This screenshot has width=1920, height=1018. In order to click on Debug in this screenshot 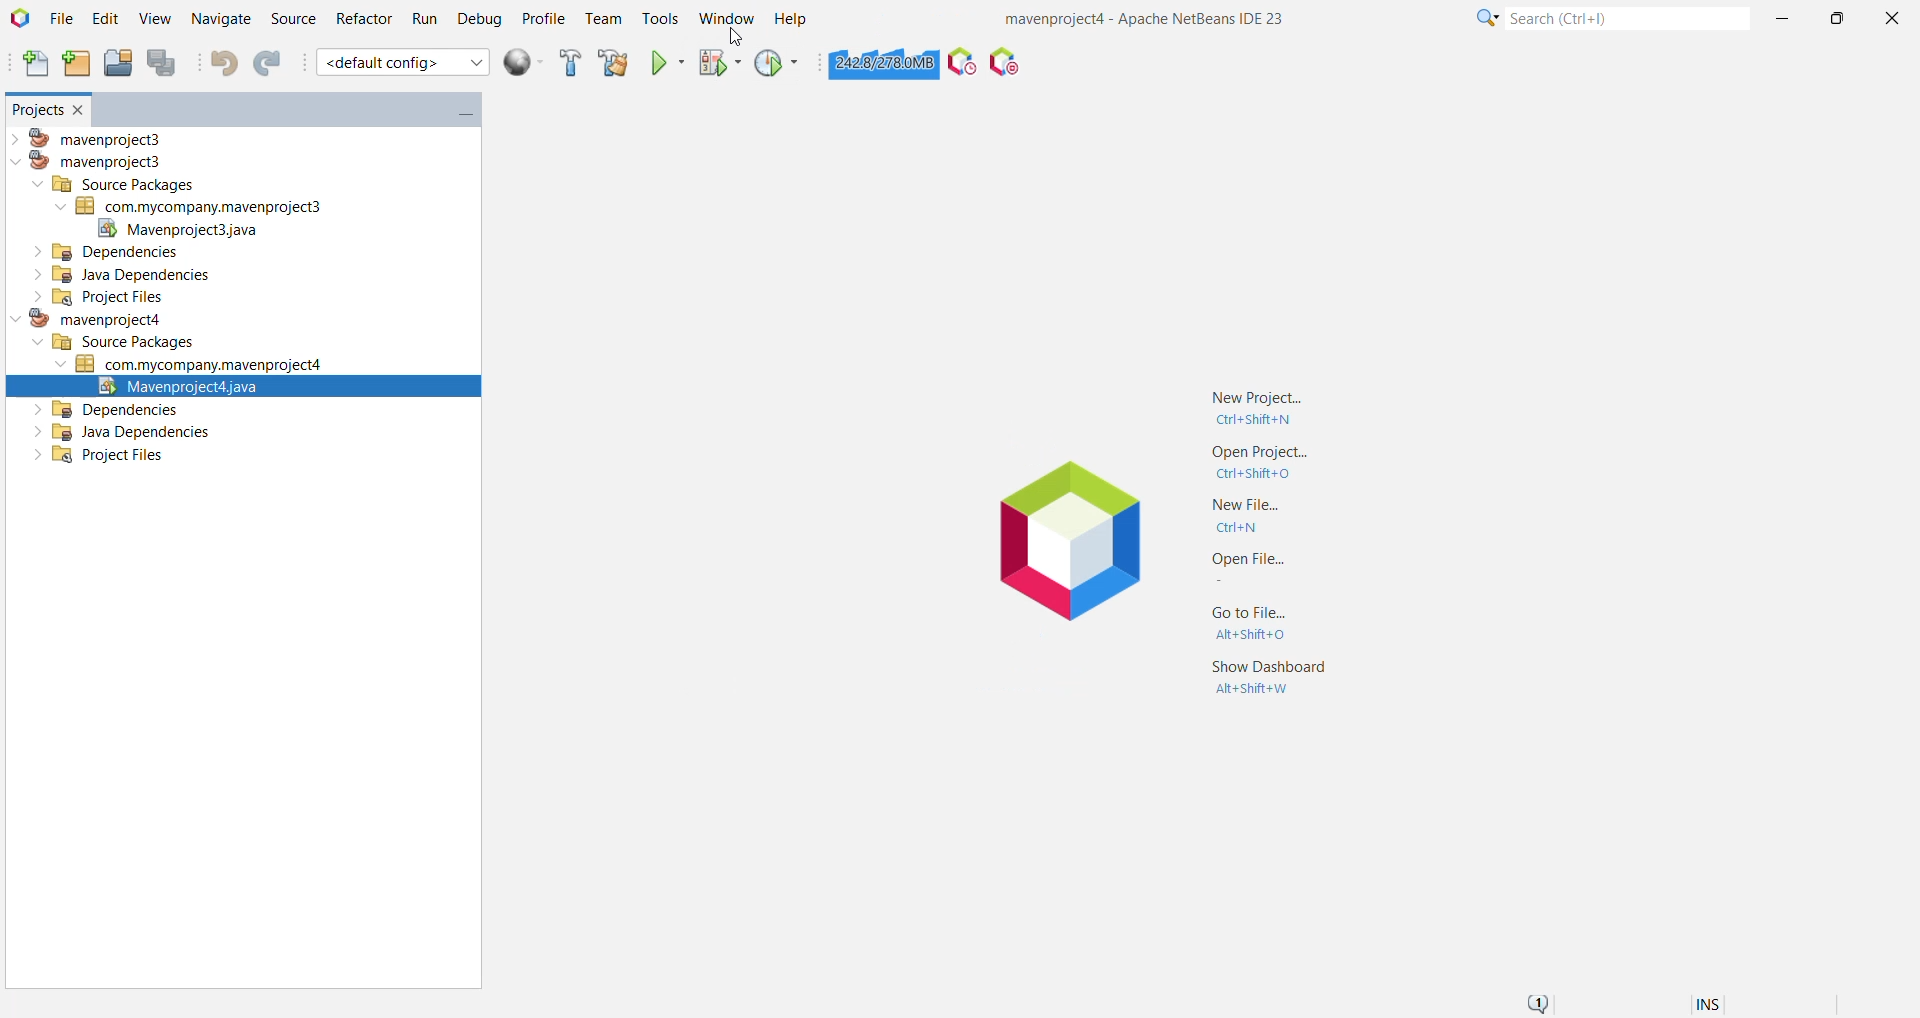, I will do `click(479, 20)`.